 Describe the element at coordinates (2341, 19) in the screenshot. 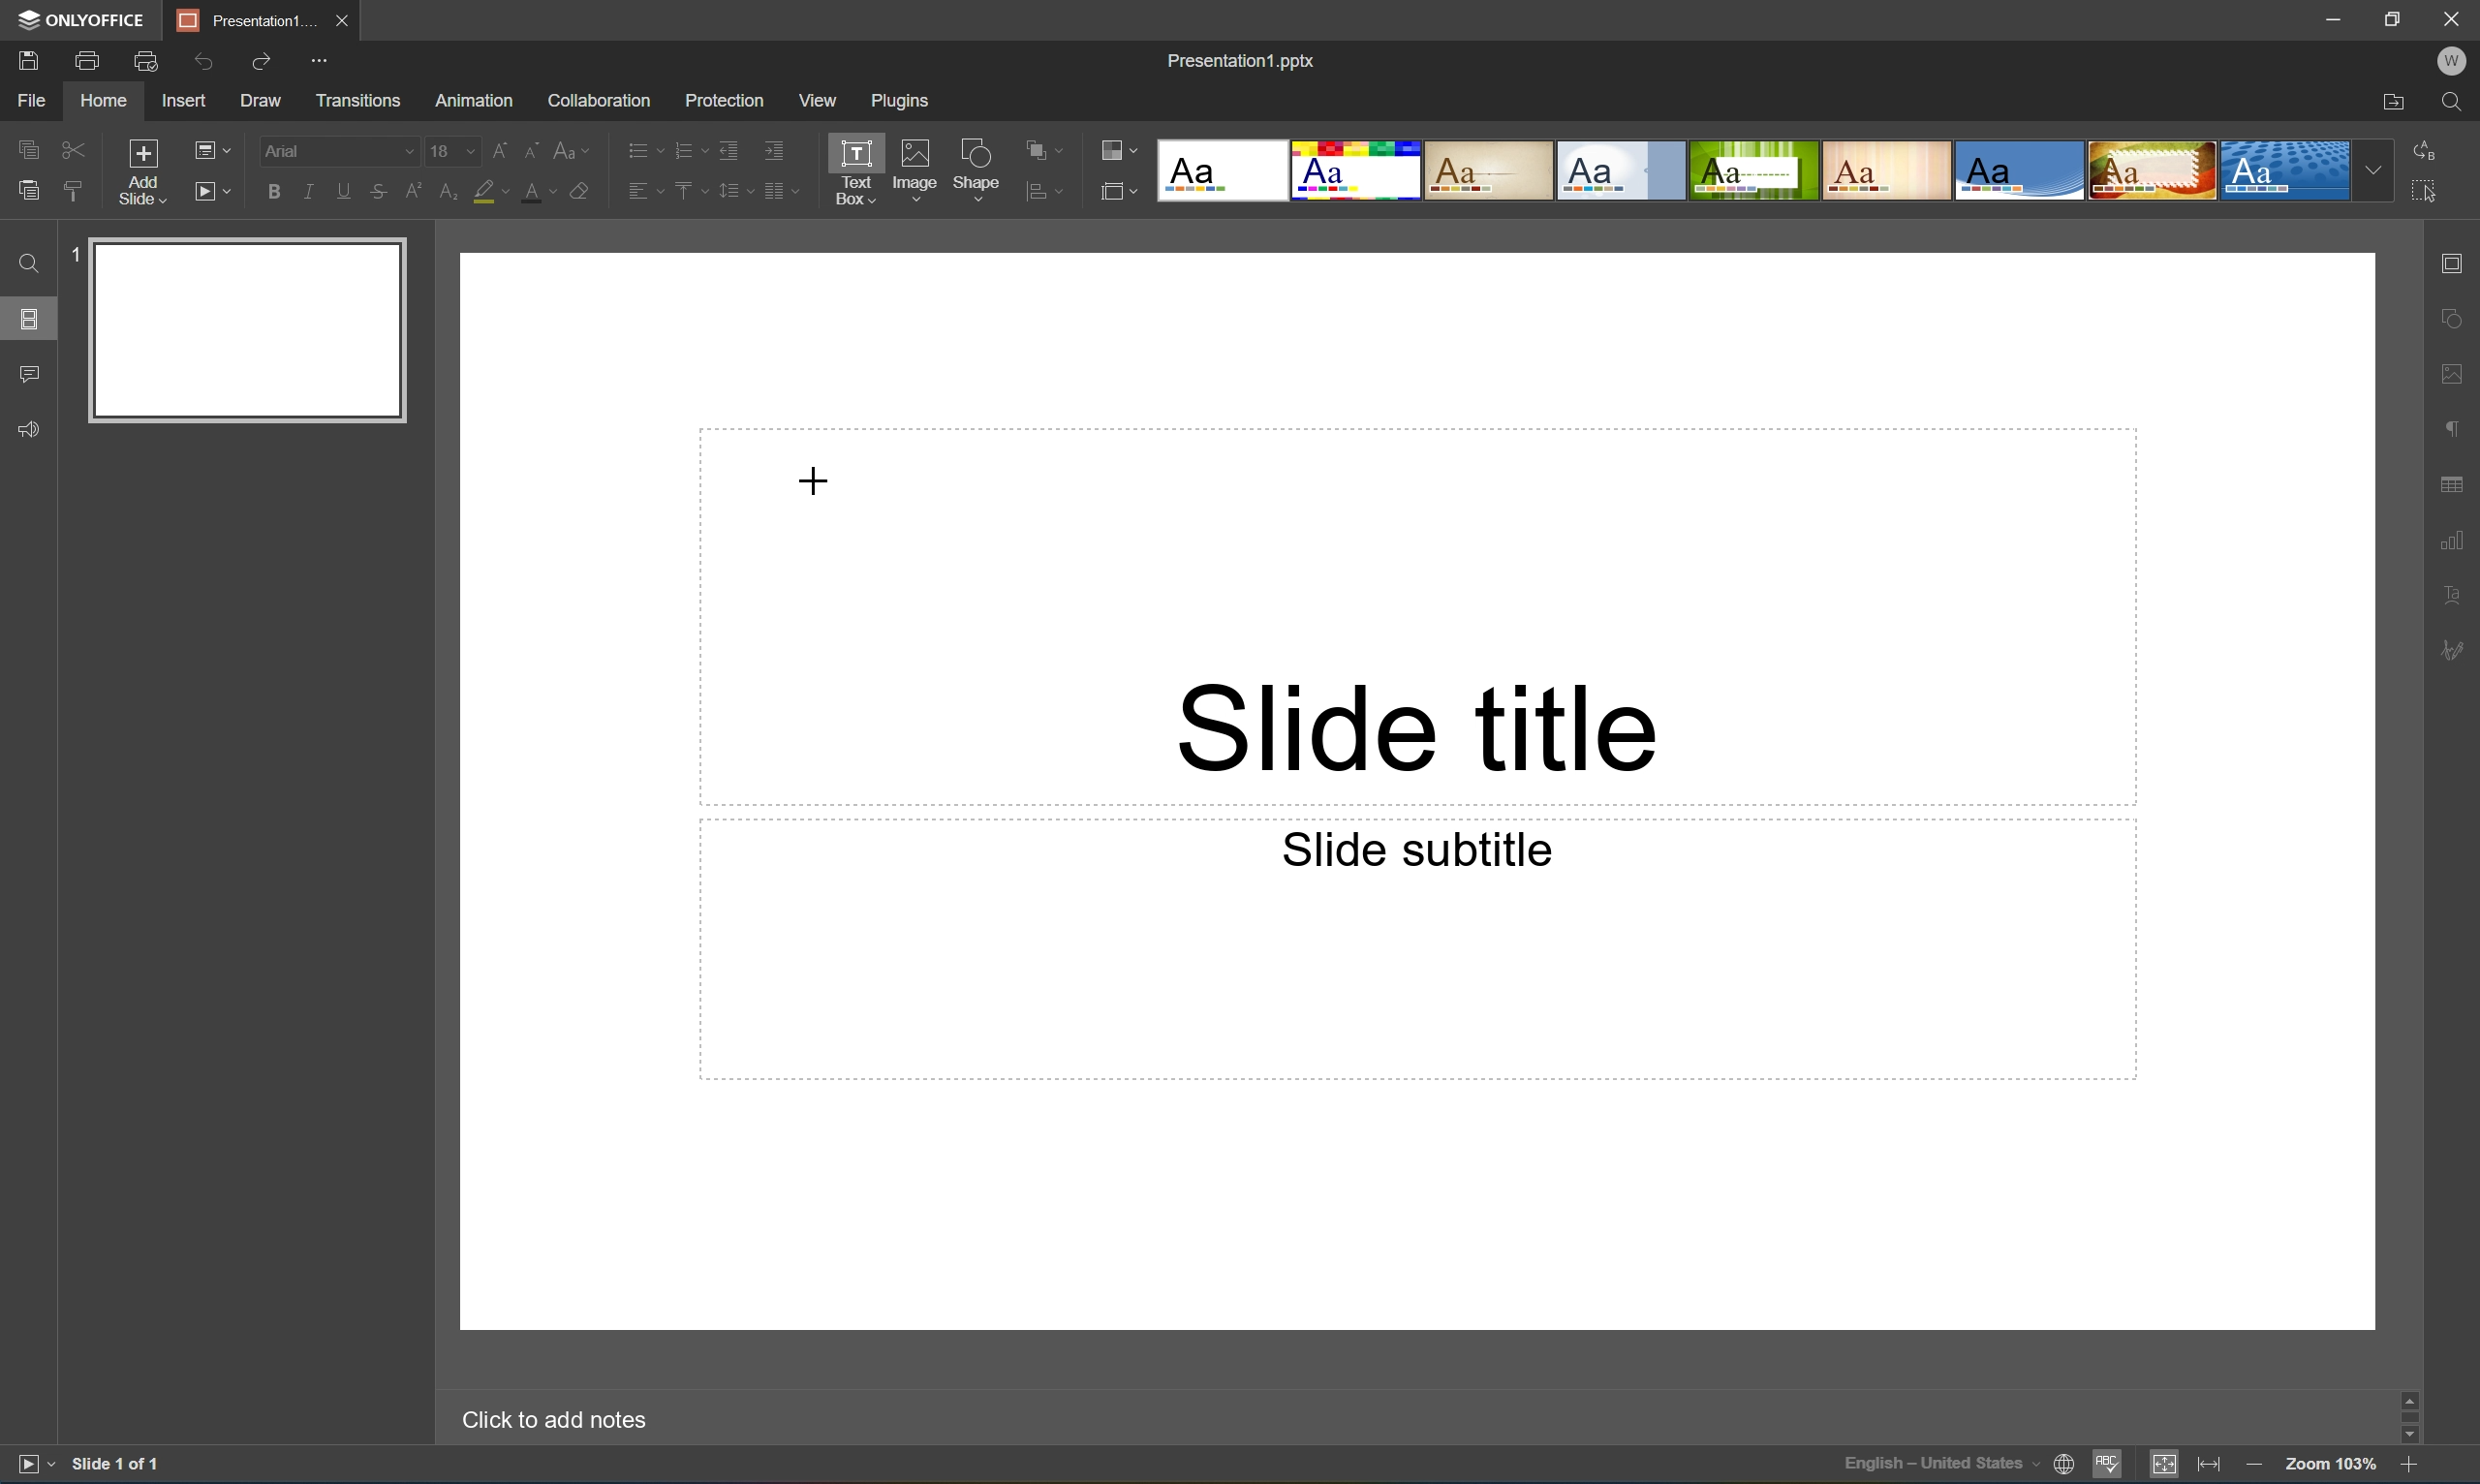

I see `Minimize` at that location.